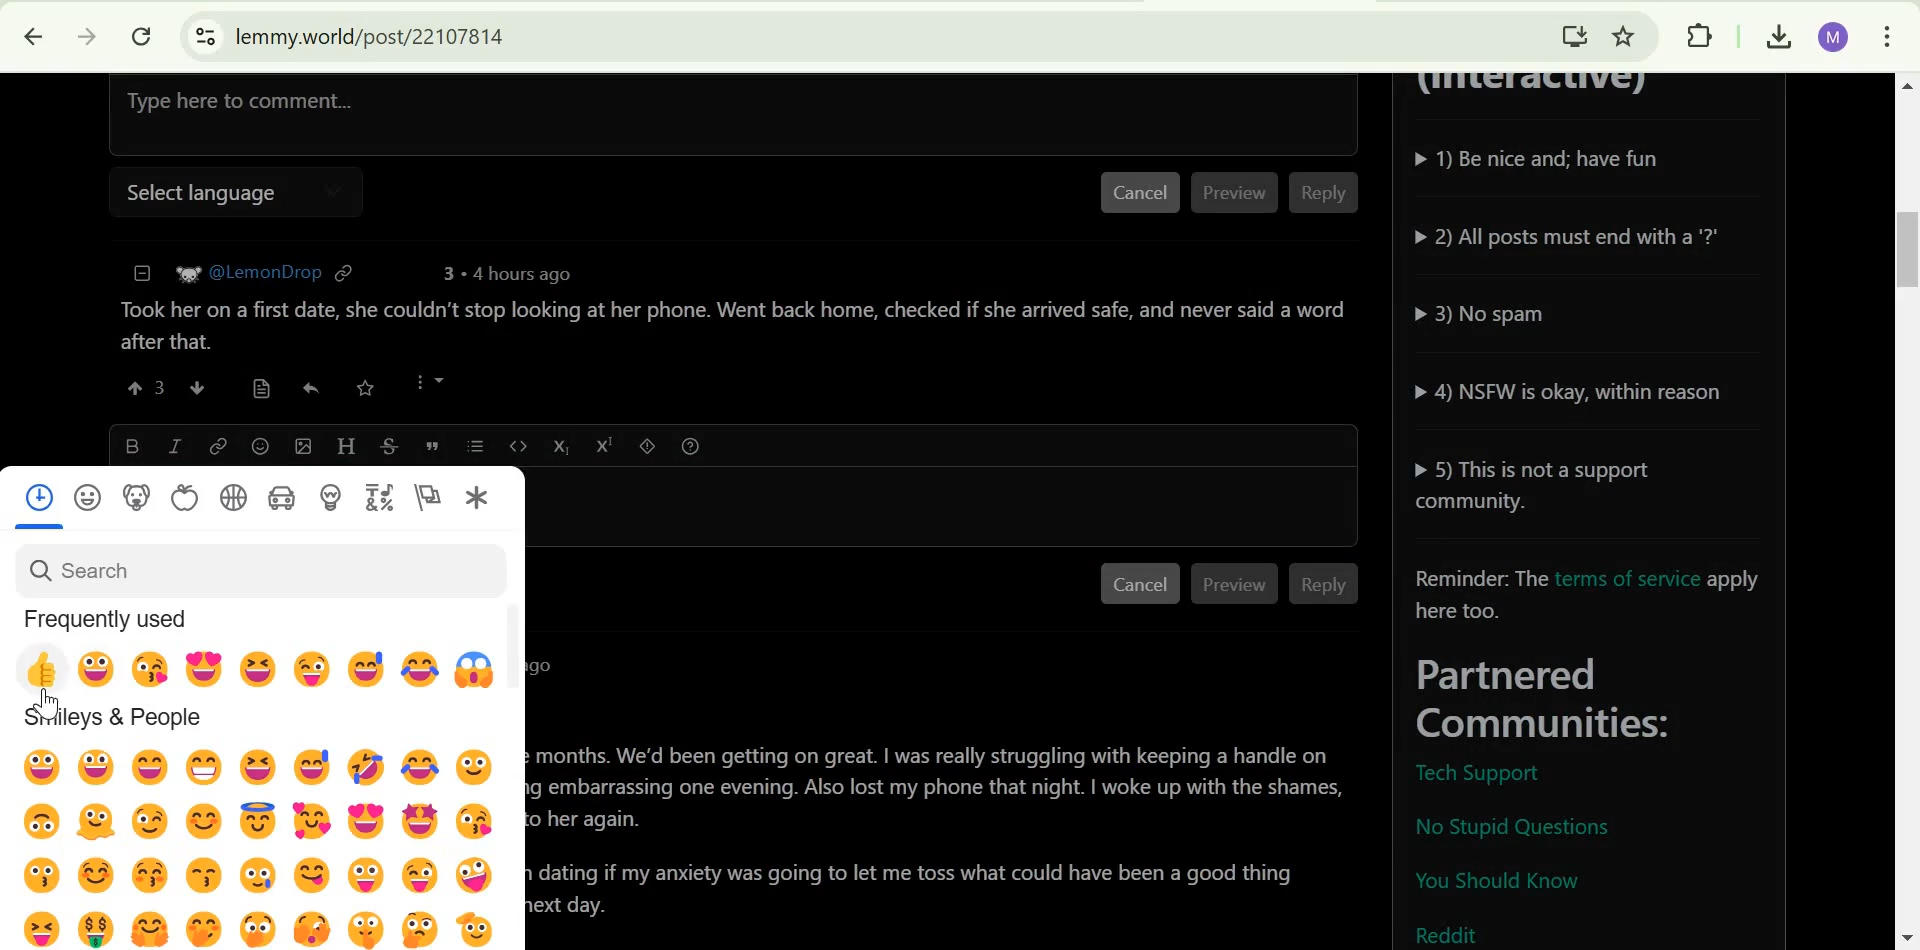  Describe the element at coordinates (558, 445) in the screenshot. I see `subscript` at that location.